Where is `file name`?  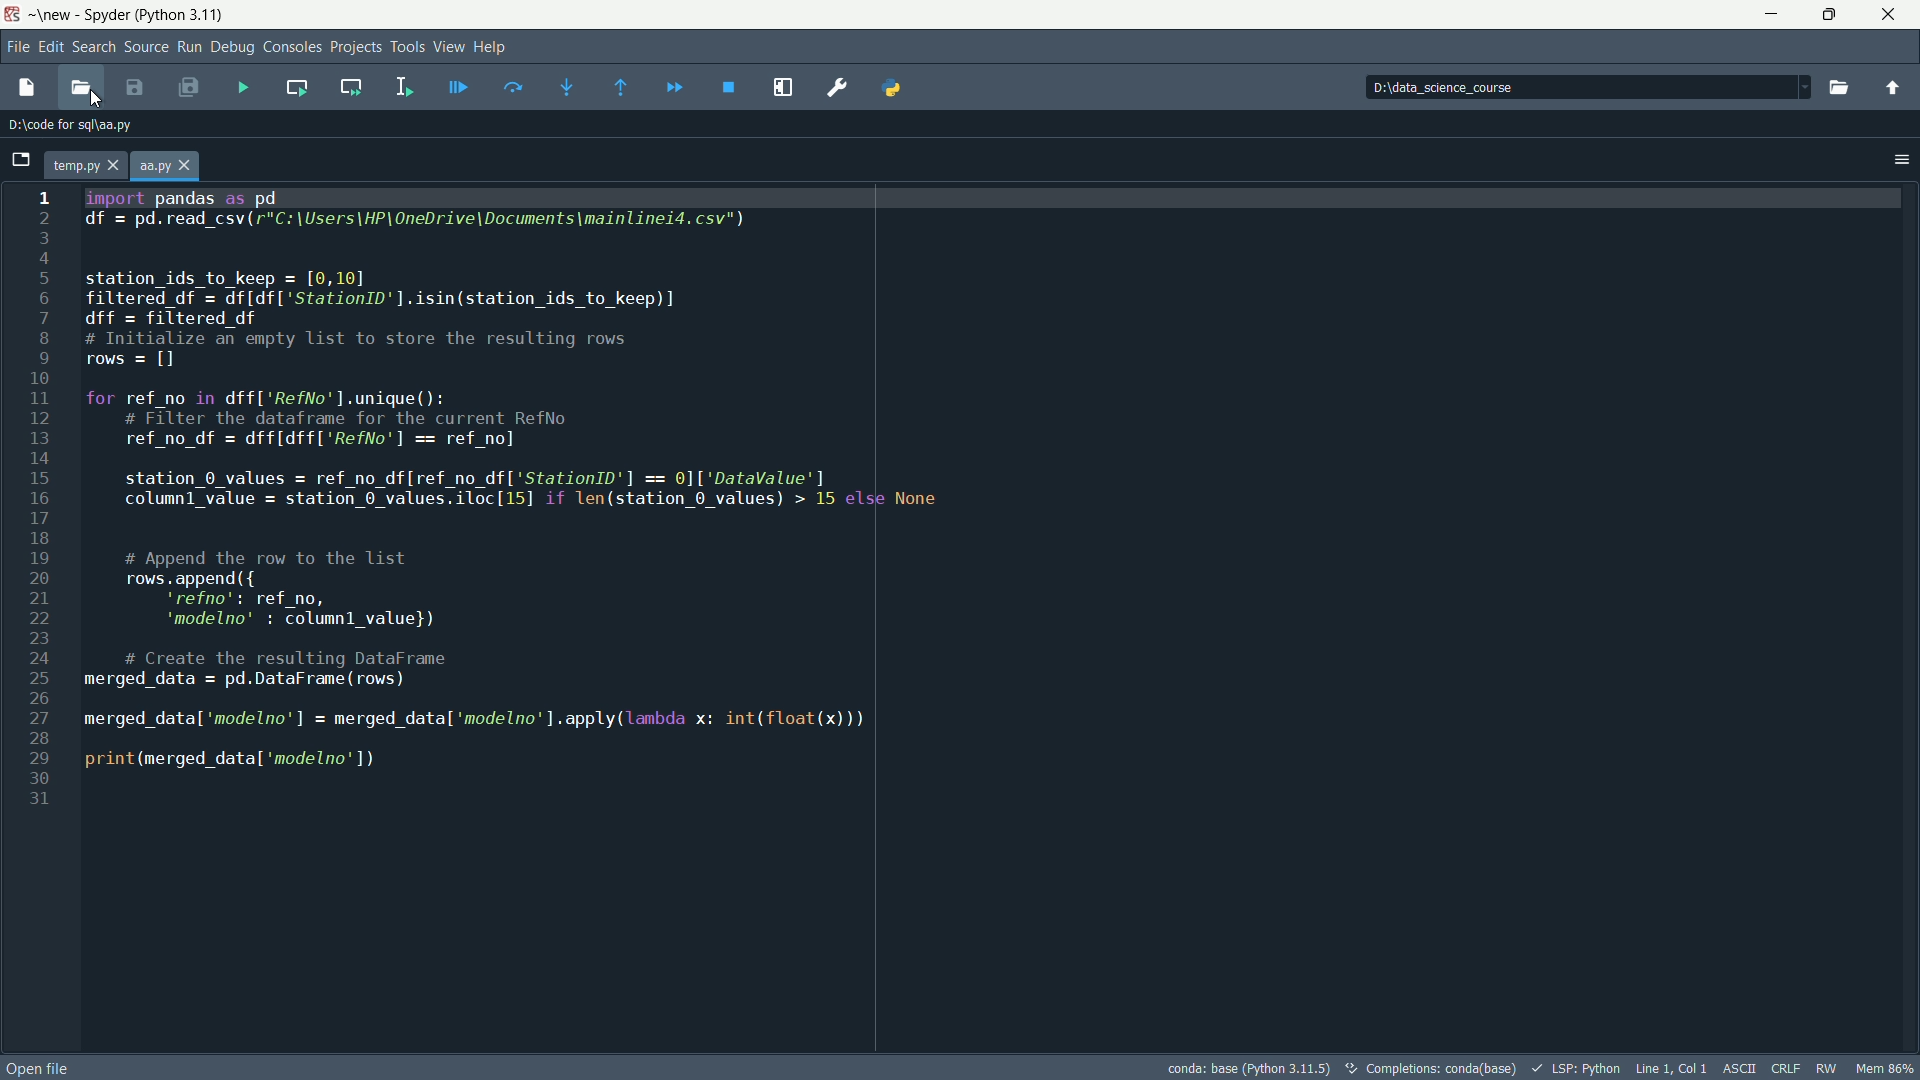
file name is located at coordinates (151, 165).